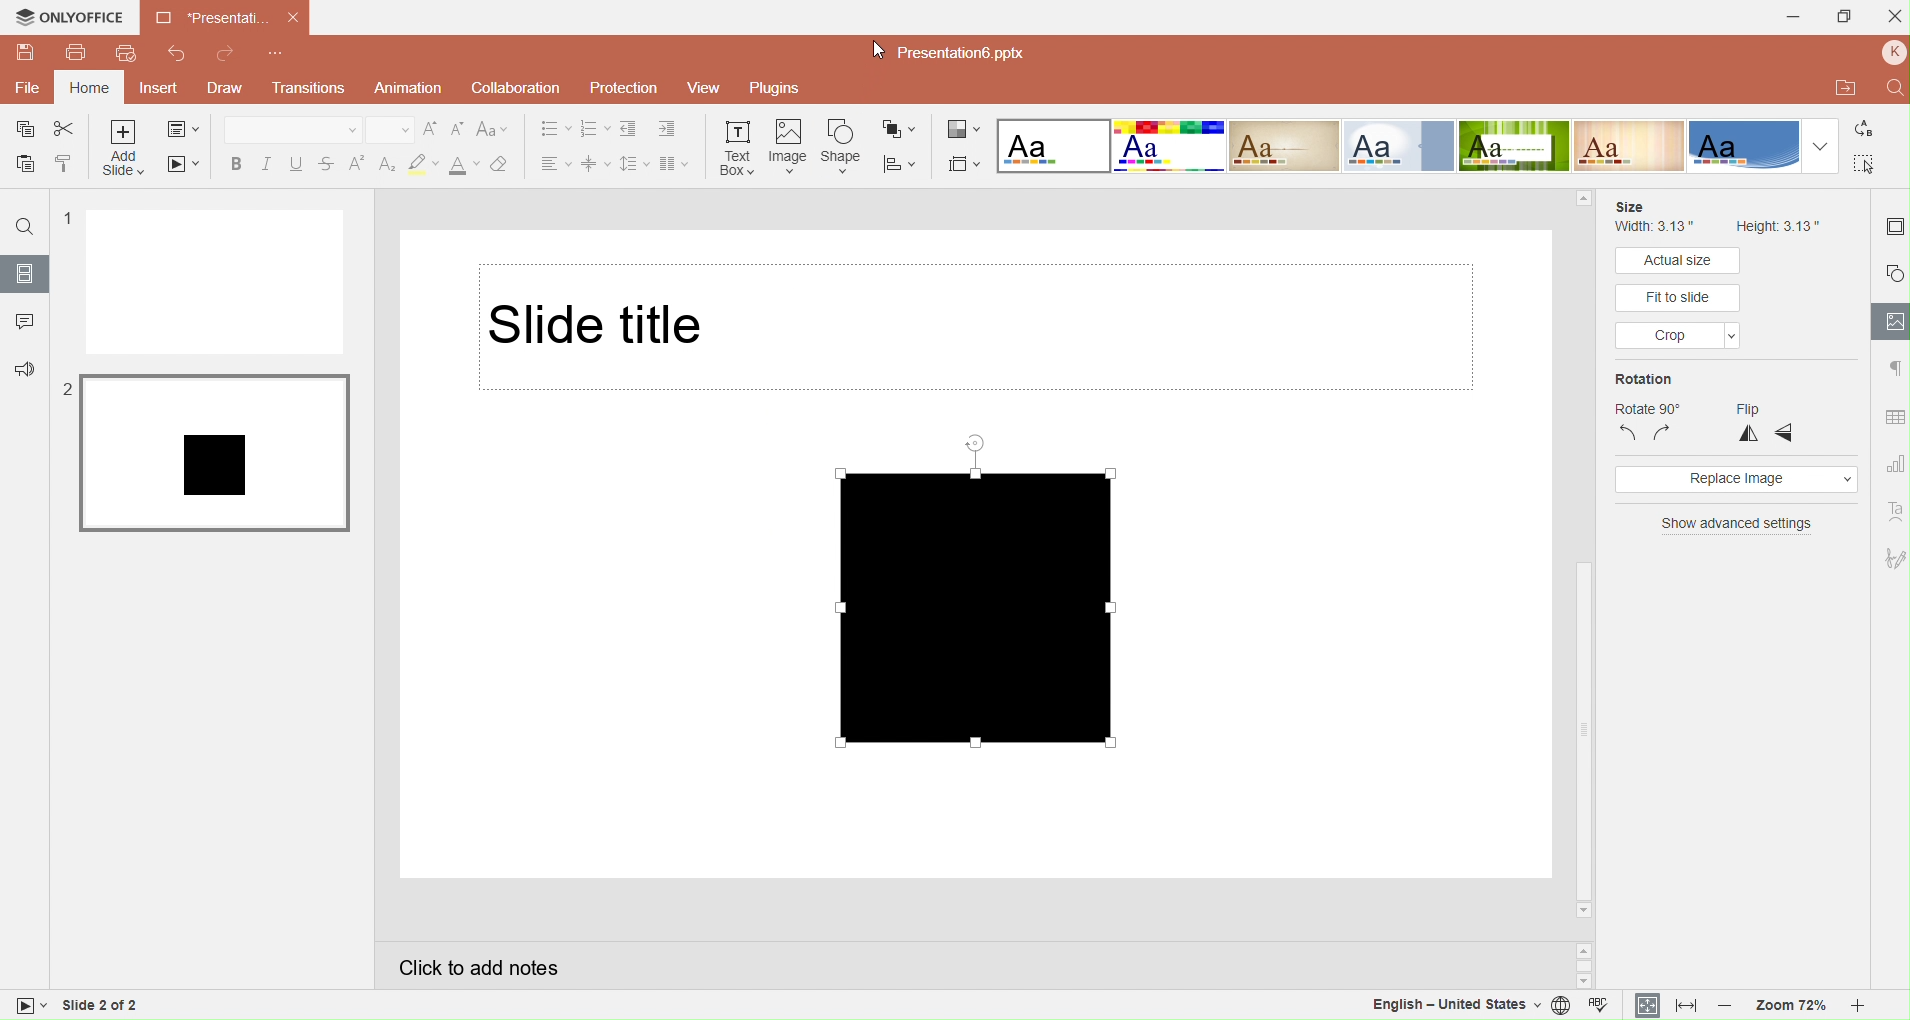 The height and width of the screenshot is (1020, 1910). What do you see at coordinates (1451, 1005) in the screenshot?
I see `Set text language` at bounding box center [1451, 1005].